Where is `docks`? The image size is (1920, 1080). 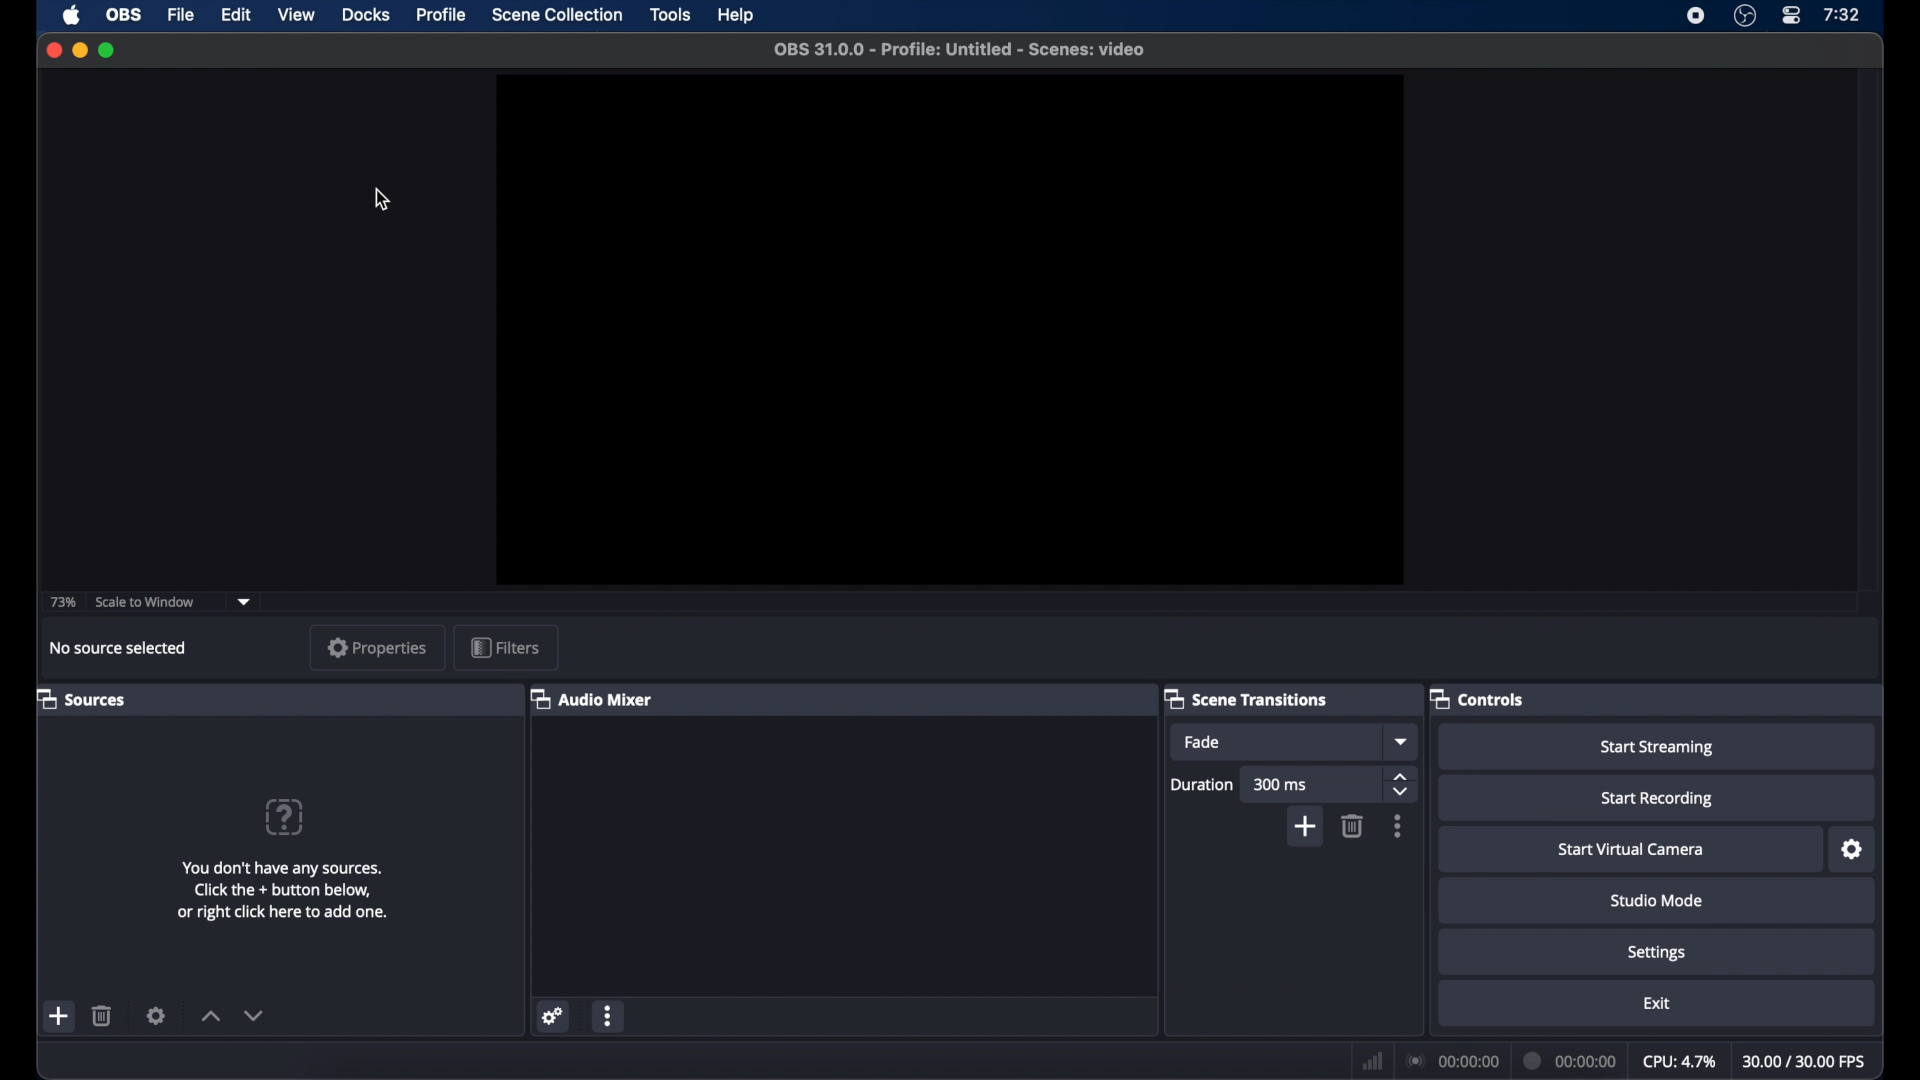
docks is located at coordinates (367, 14).